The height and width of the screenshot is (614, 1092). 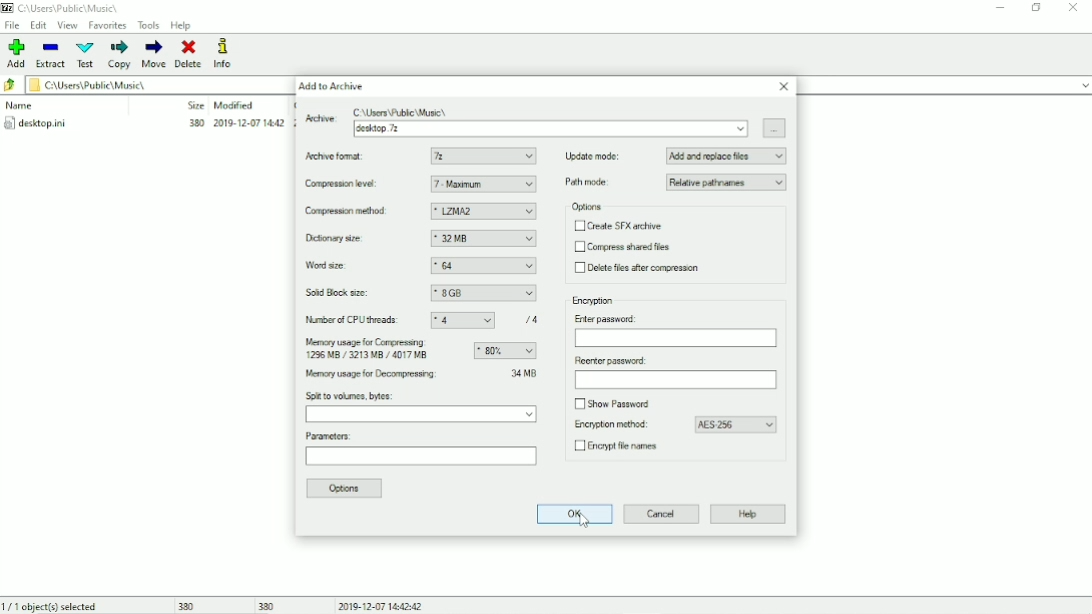 I want to click on Delete files after compression, so click(x=640, y=268).